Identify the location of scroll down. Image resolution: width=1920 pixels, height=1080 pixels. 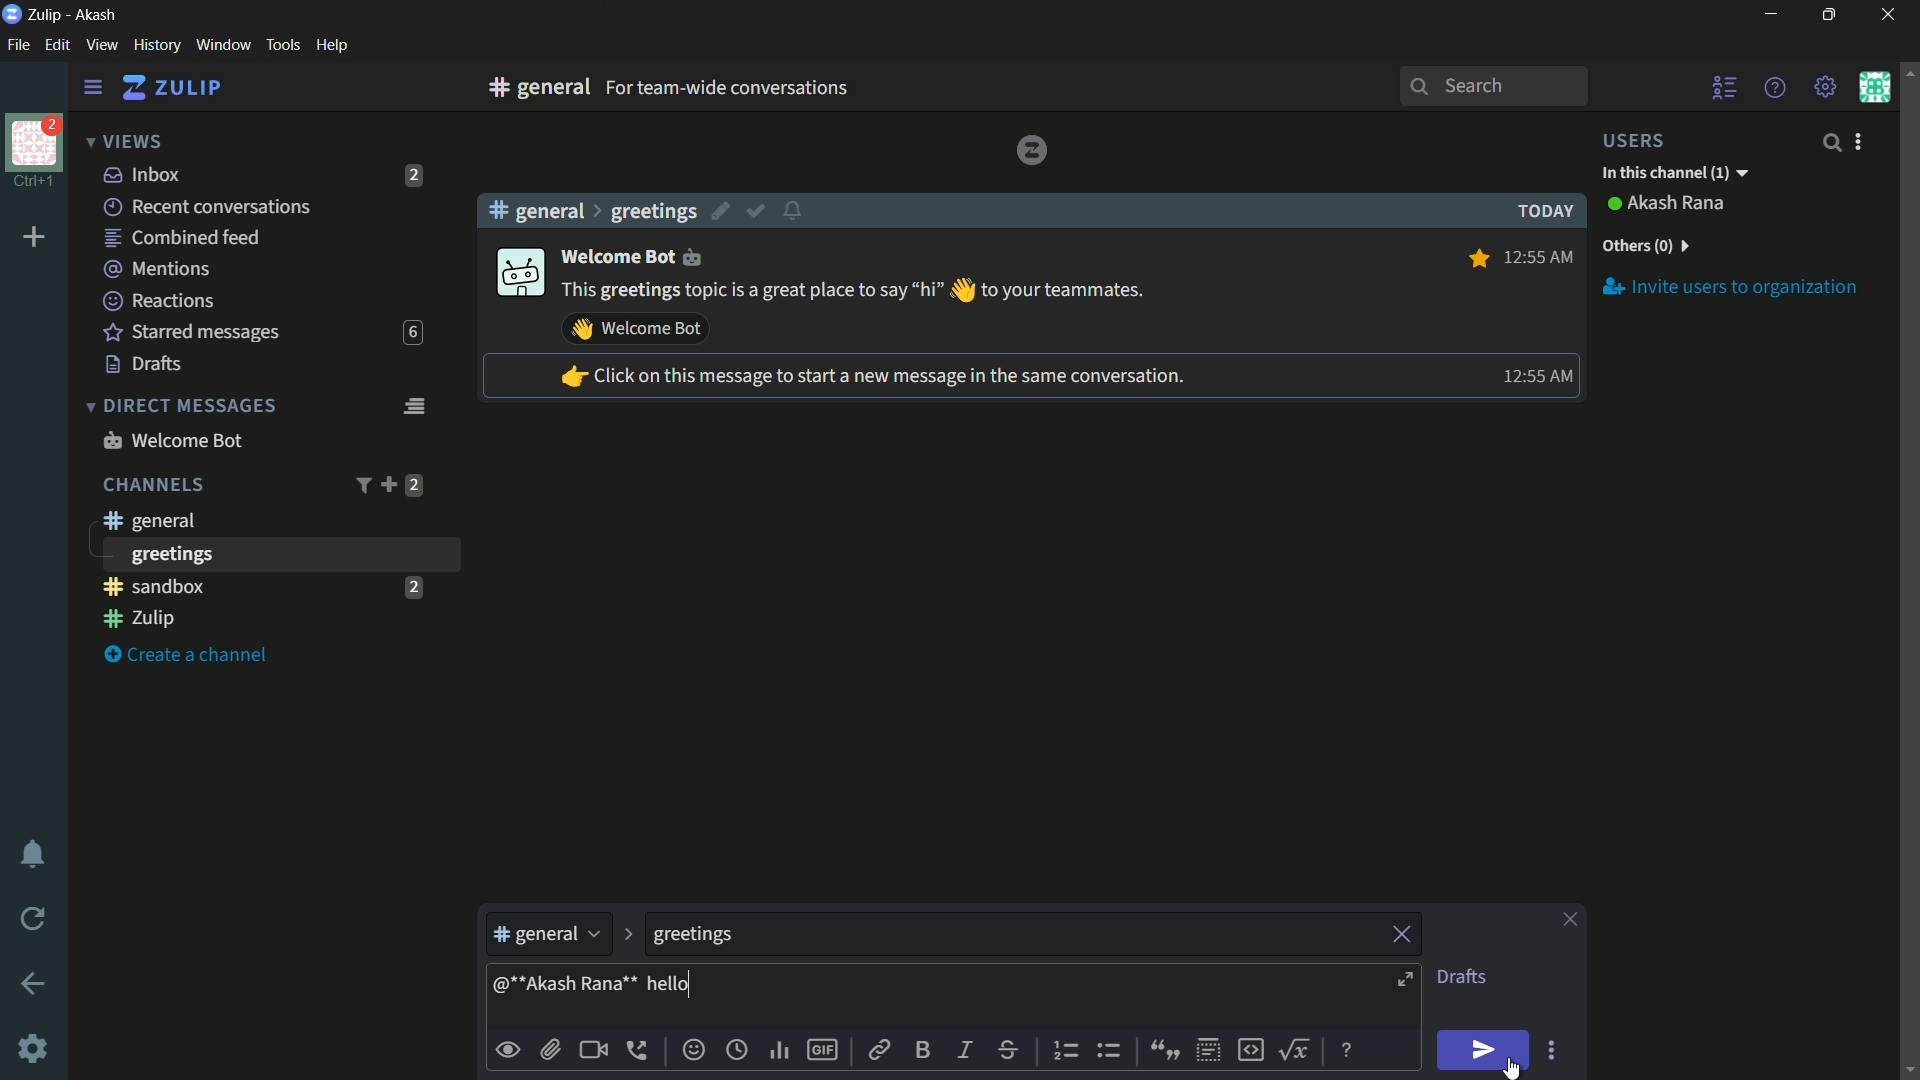
(1908, 1069).